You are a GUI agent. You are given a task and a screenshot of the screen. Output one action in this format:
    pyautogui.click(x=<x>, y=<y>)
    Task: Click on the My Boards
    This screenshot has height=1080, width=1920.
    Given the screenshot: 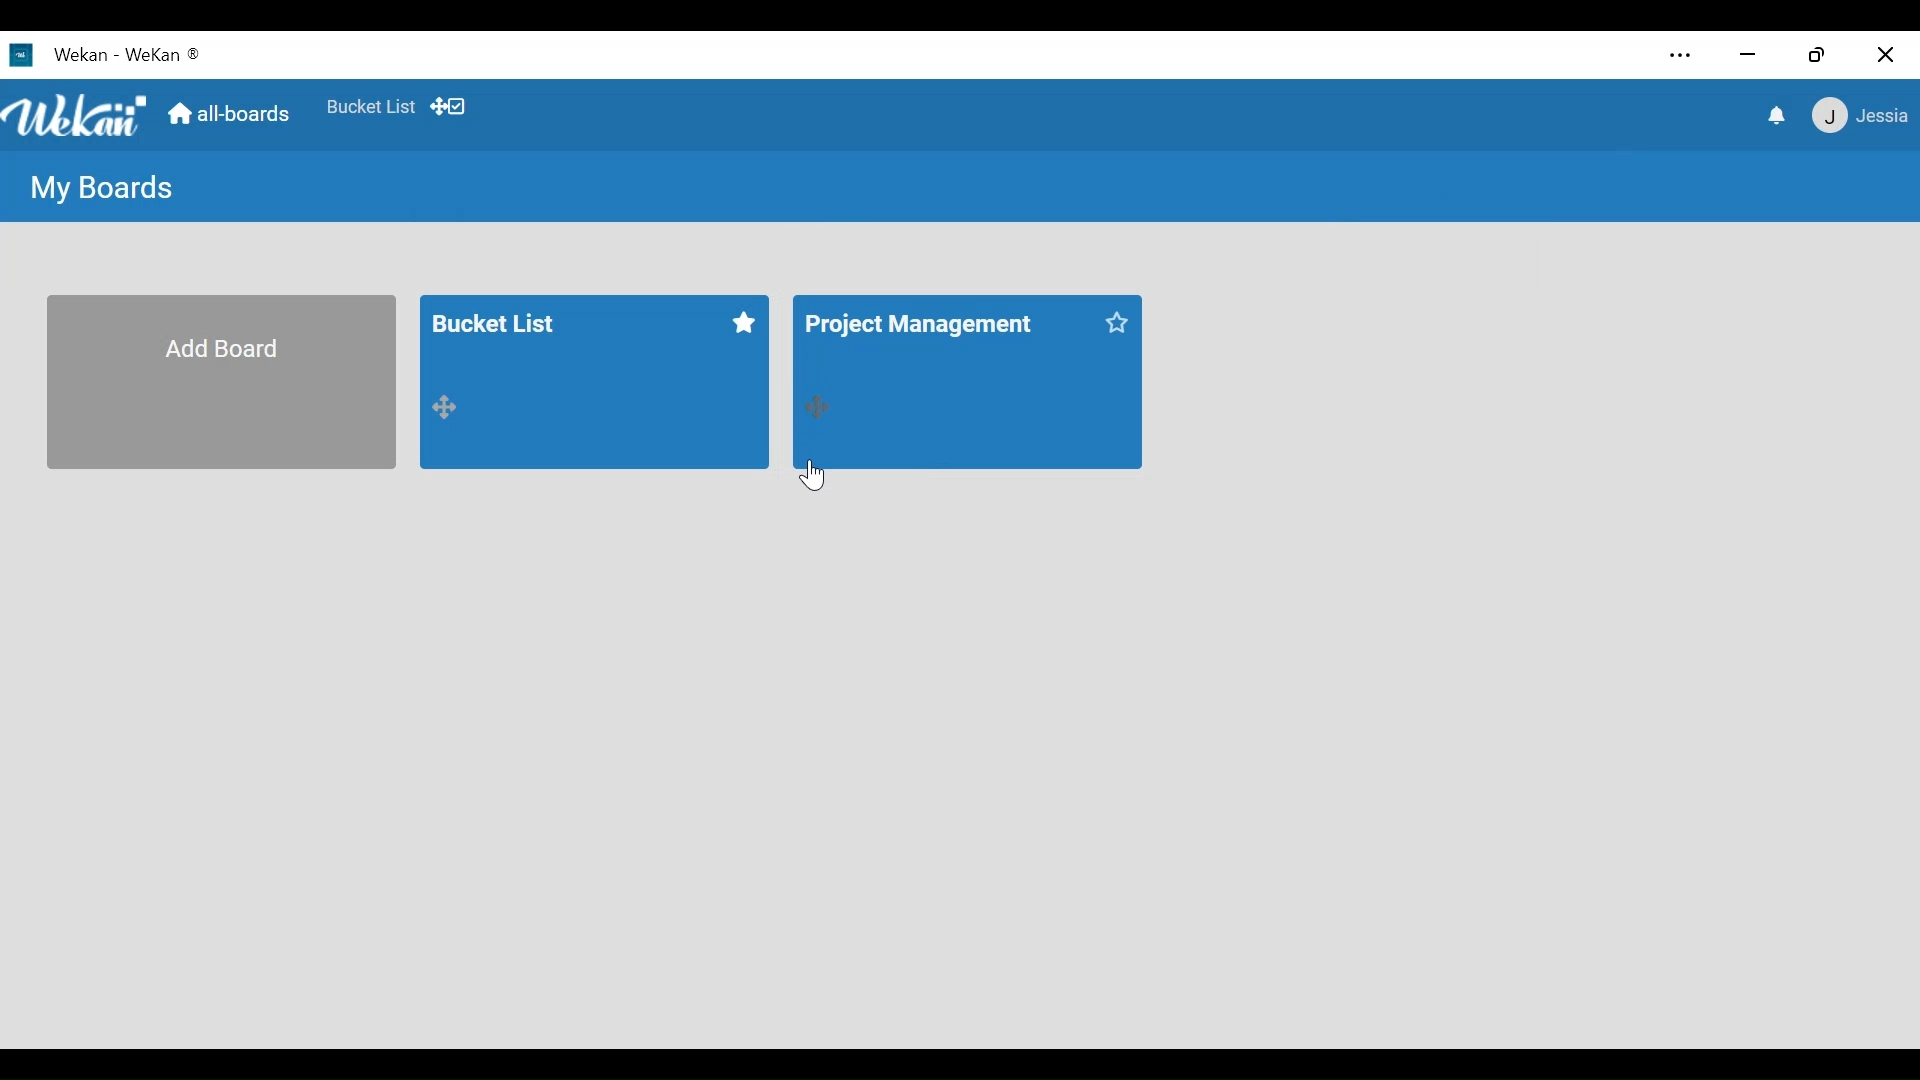 What is the action you would take?
    pyautogui.click(x=105, y=186)
    